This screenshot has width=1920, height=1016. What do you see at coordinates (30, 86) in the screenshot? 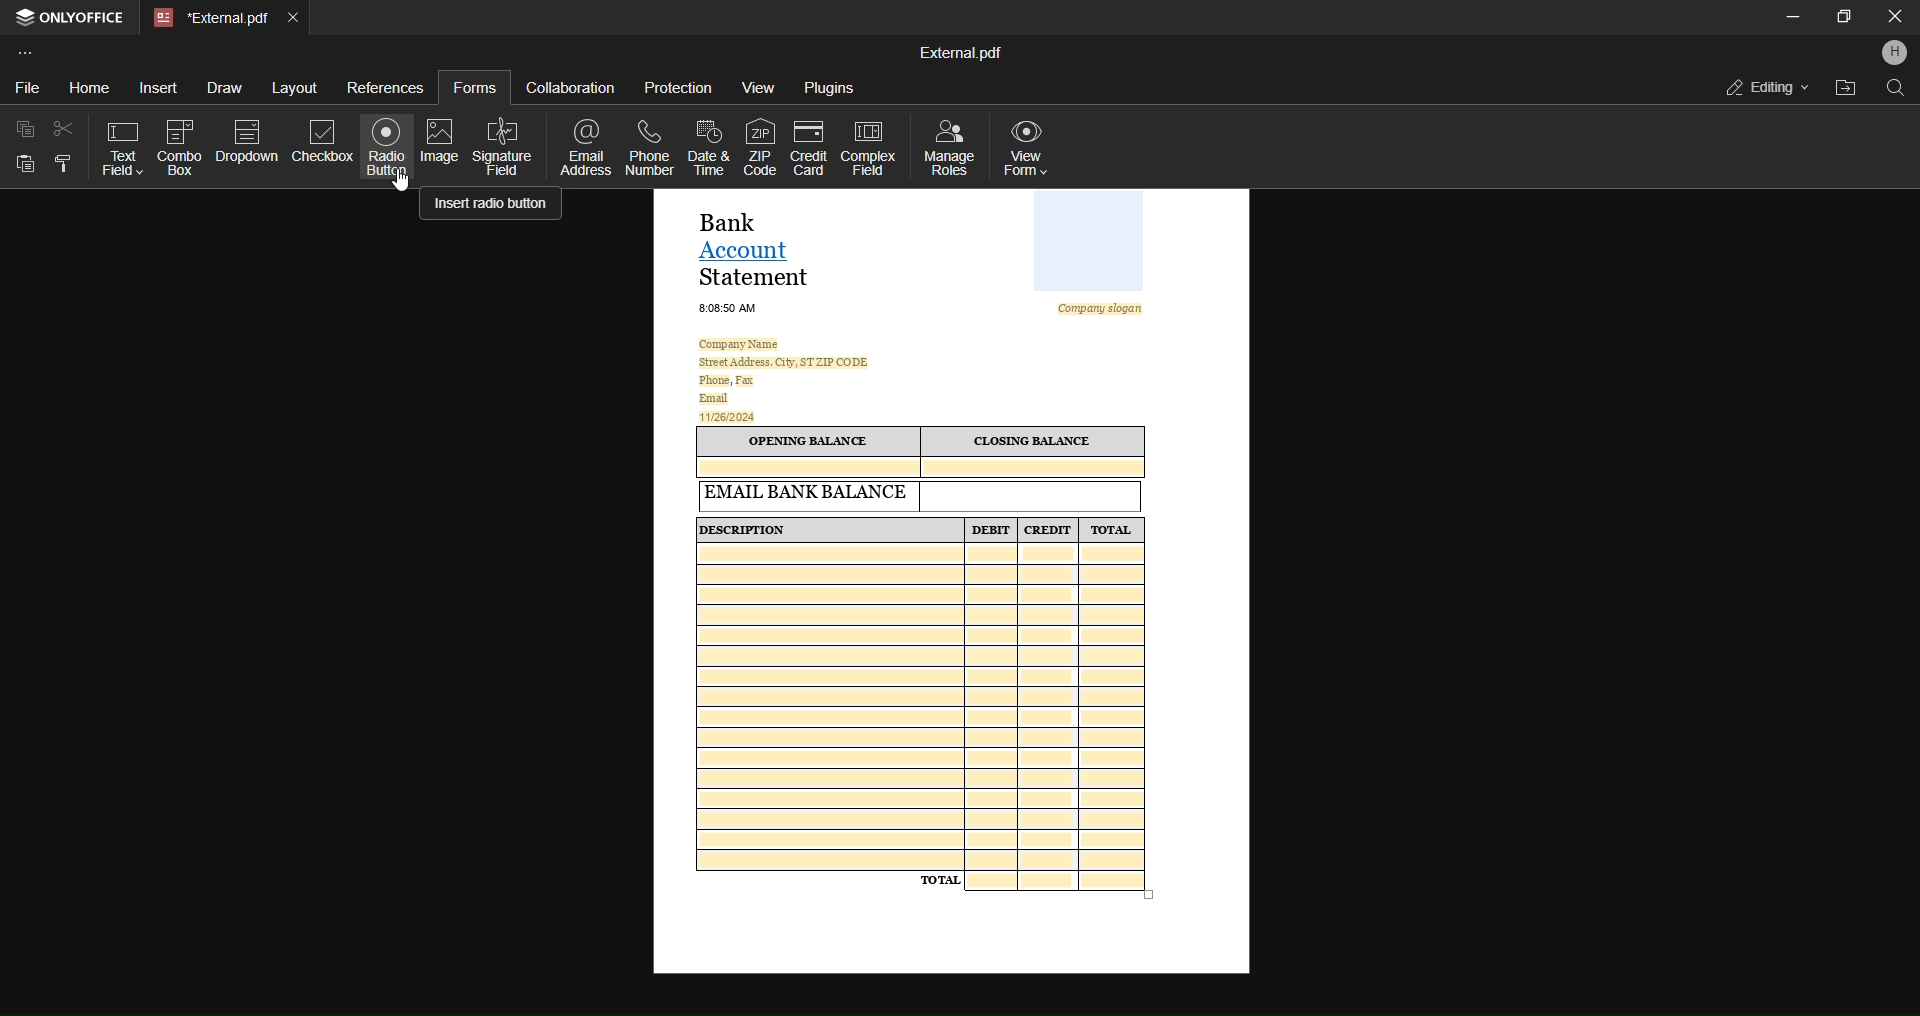
I see `file` at bounding box center [30, 86].